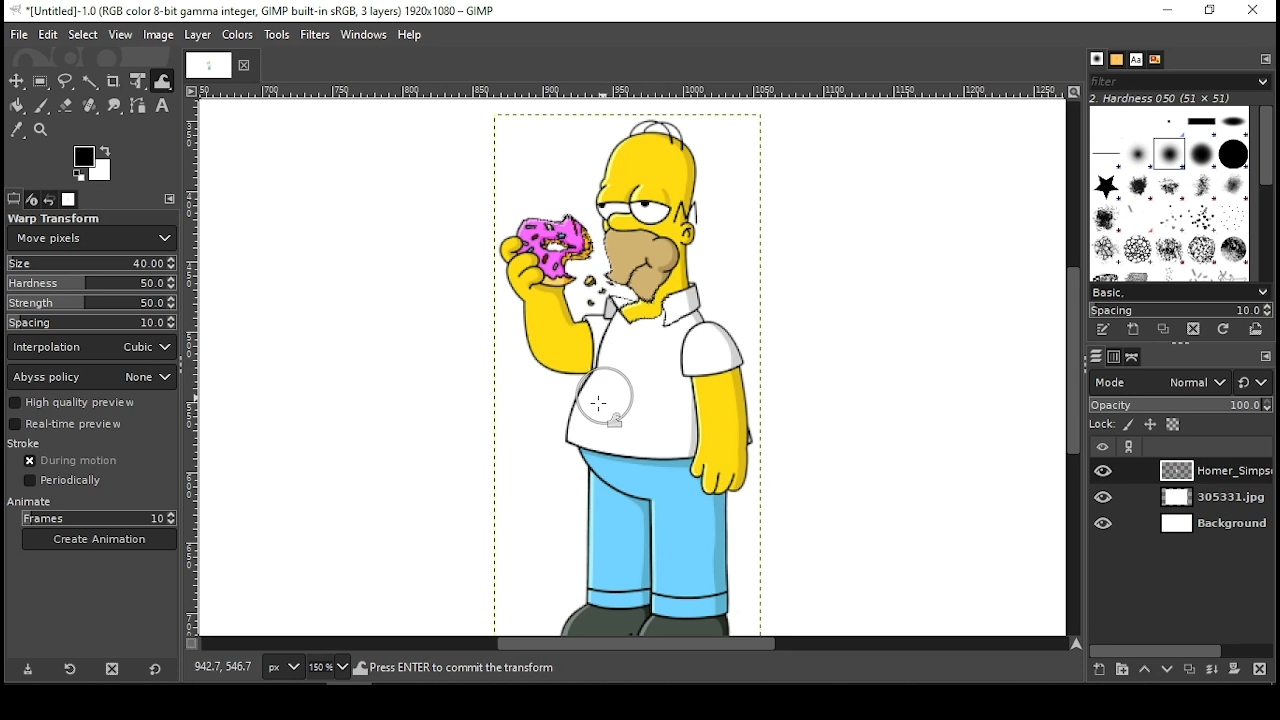 The height and width of the screenshot is (720, 1280). I want to click on document history, so click(1156, 60).